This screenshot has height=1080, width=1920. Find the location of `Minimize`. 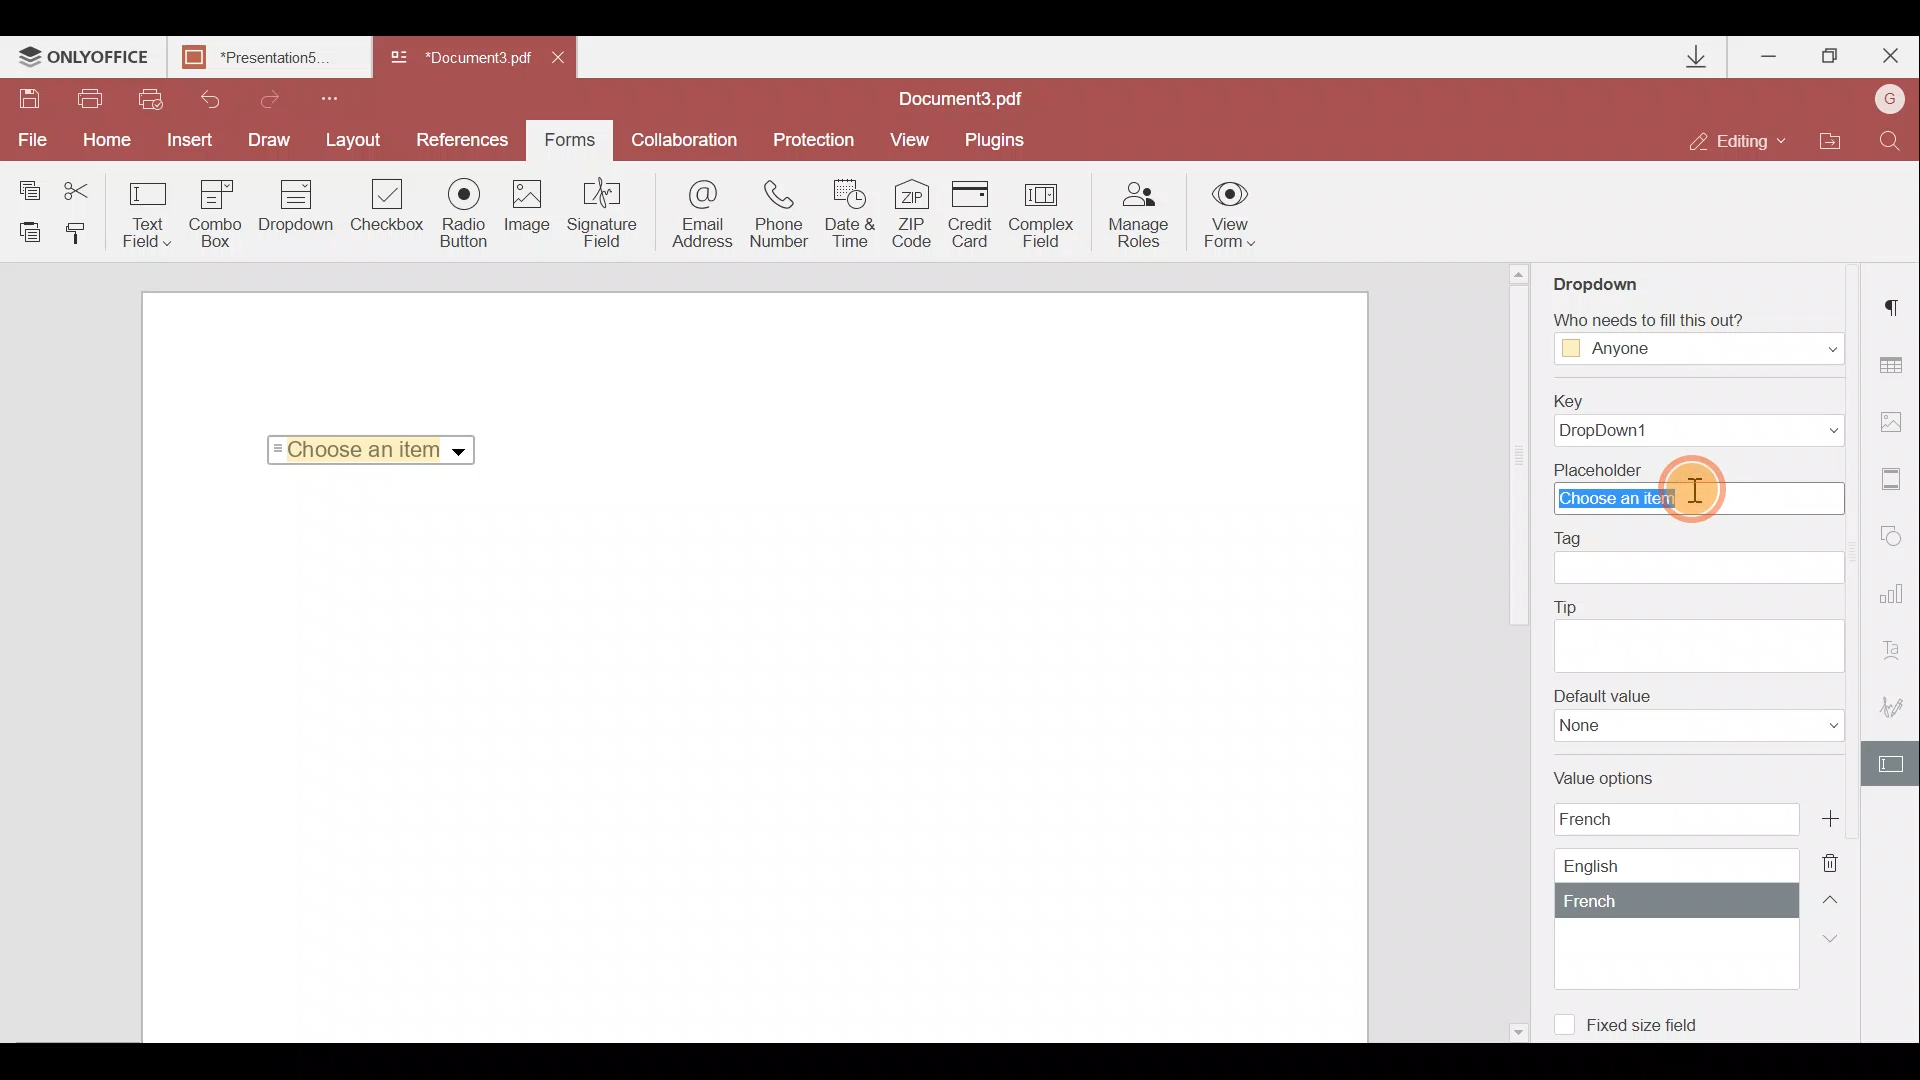

Minimize is located at coordinates (1771, 52).